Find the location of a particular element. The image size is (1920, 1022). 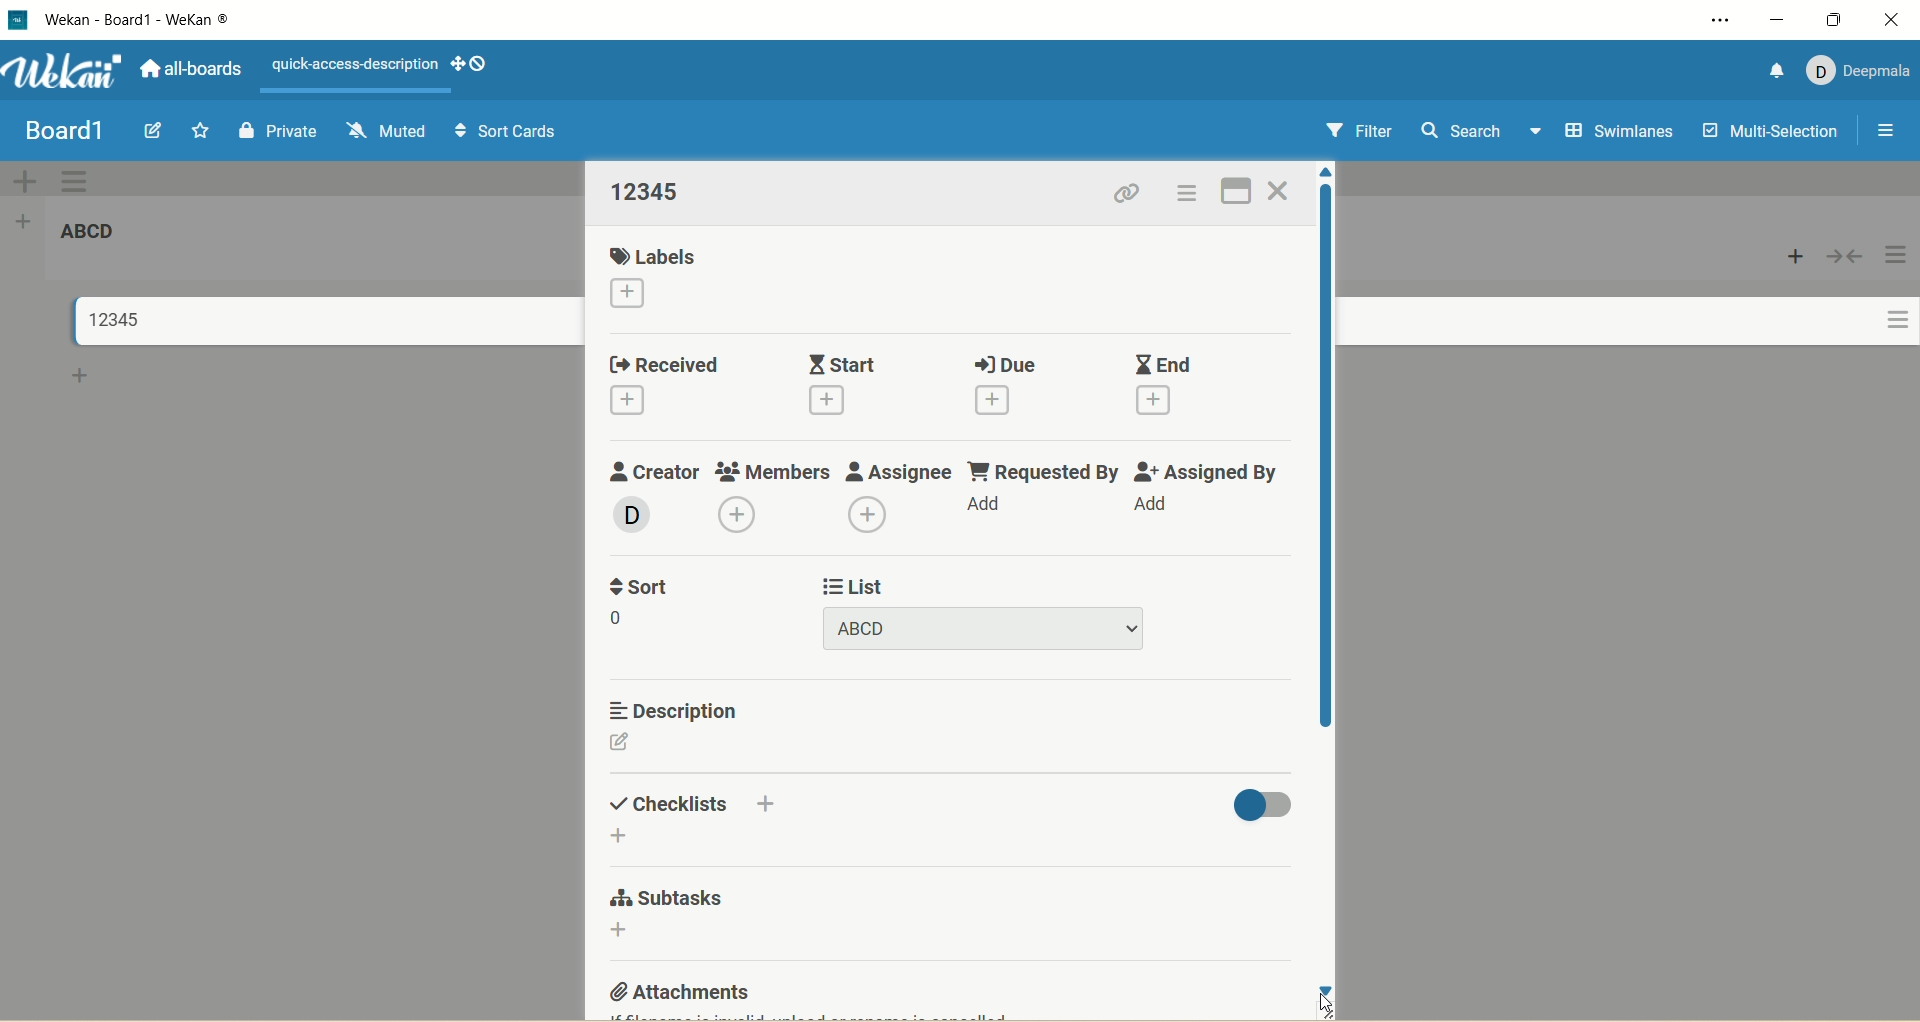

add is located at coordinates (621, 836).